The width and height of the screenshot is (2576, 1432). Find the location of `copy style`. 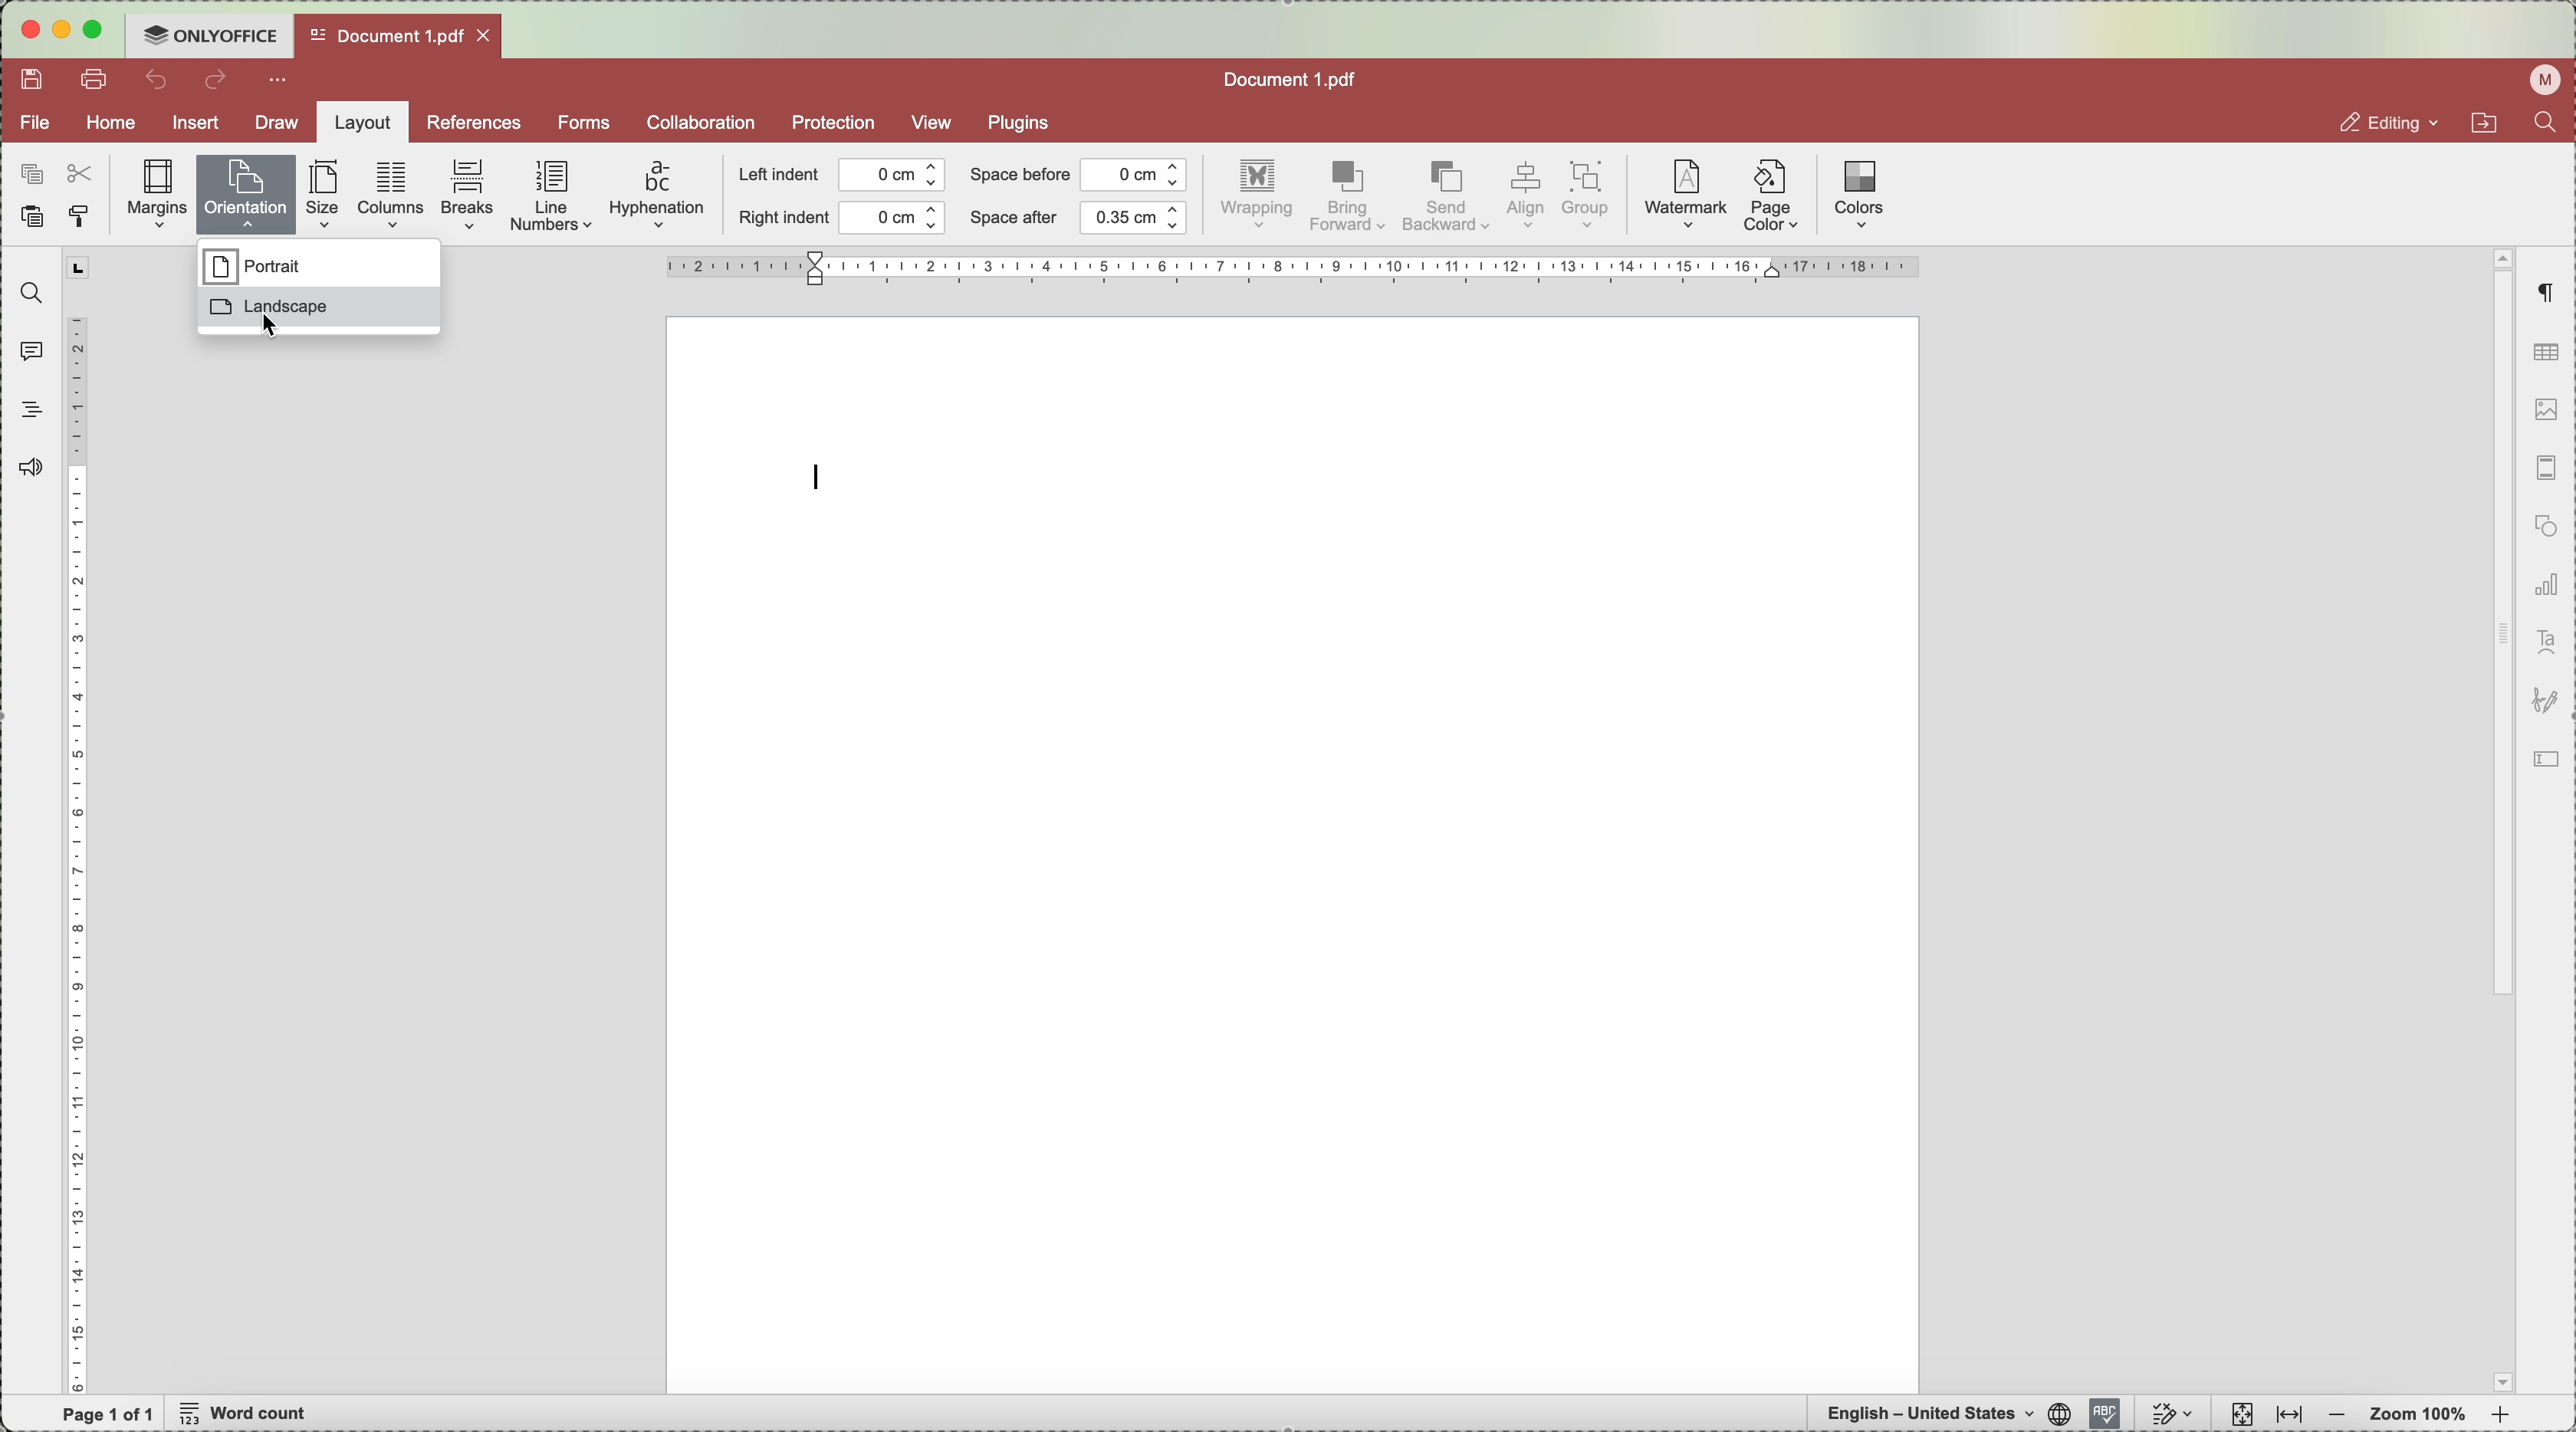

copy style is located at coordinates (84, 217).